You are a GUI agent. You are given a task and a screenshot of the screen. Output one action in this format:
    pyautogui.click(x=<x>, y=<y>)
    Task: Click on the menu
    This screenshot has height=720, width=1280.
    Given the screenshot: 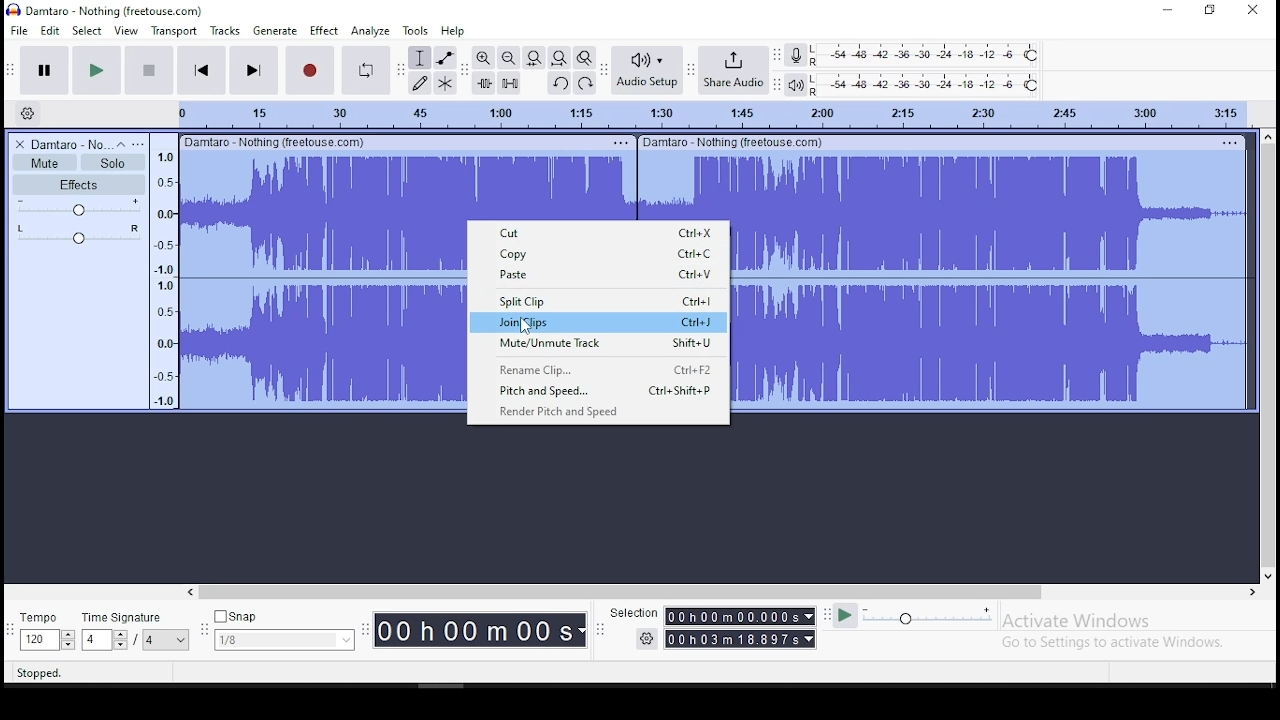 What is the action you would take?
    pyautogui.click(x=166, y=640)
    